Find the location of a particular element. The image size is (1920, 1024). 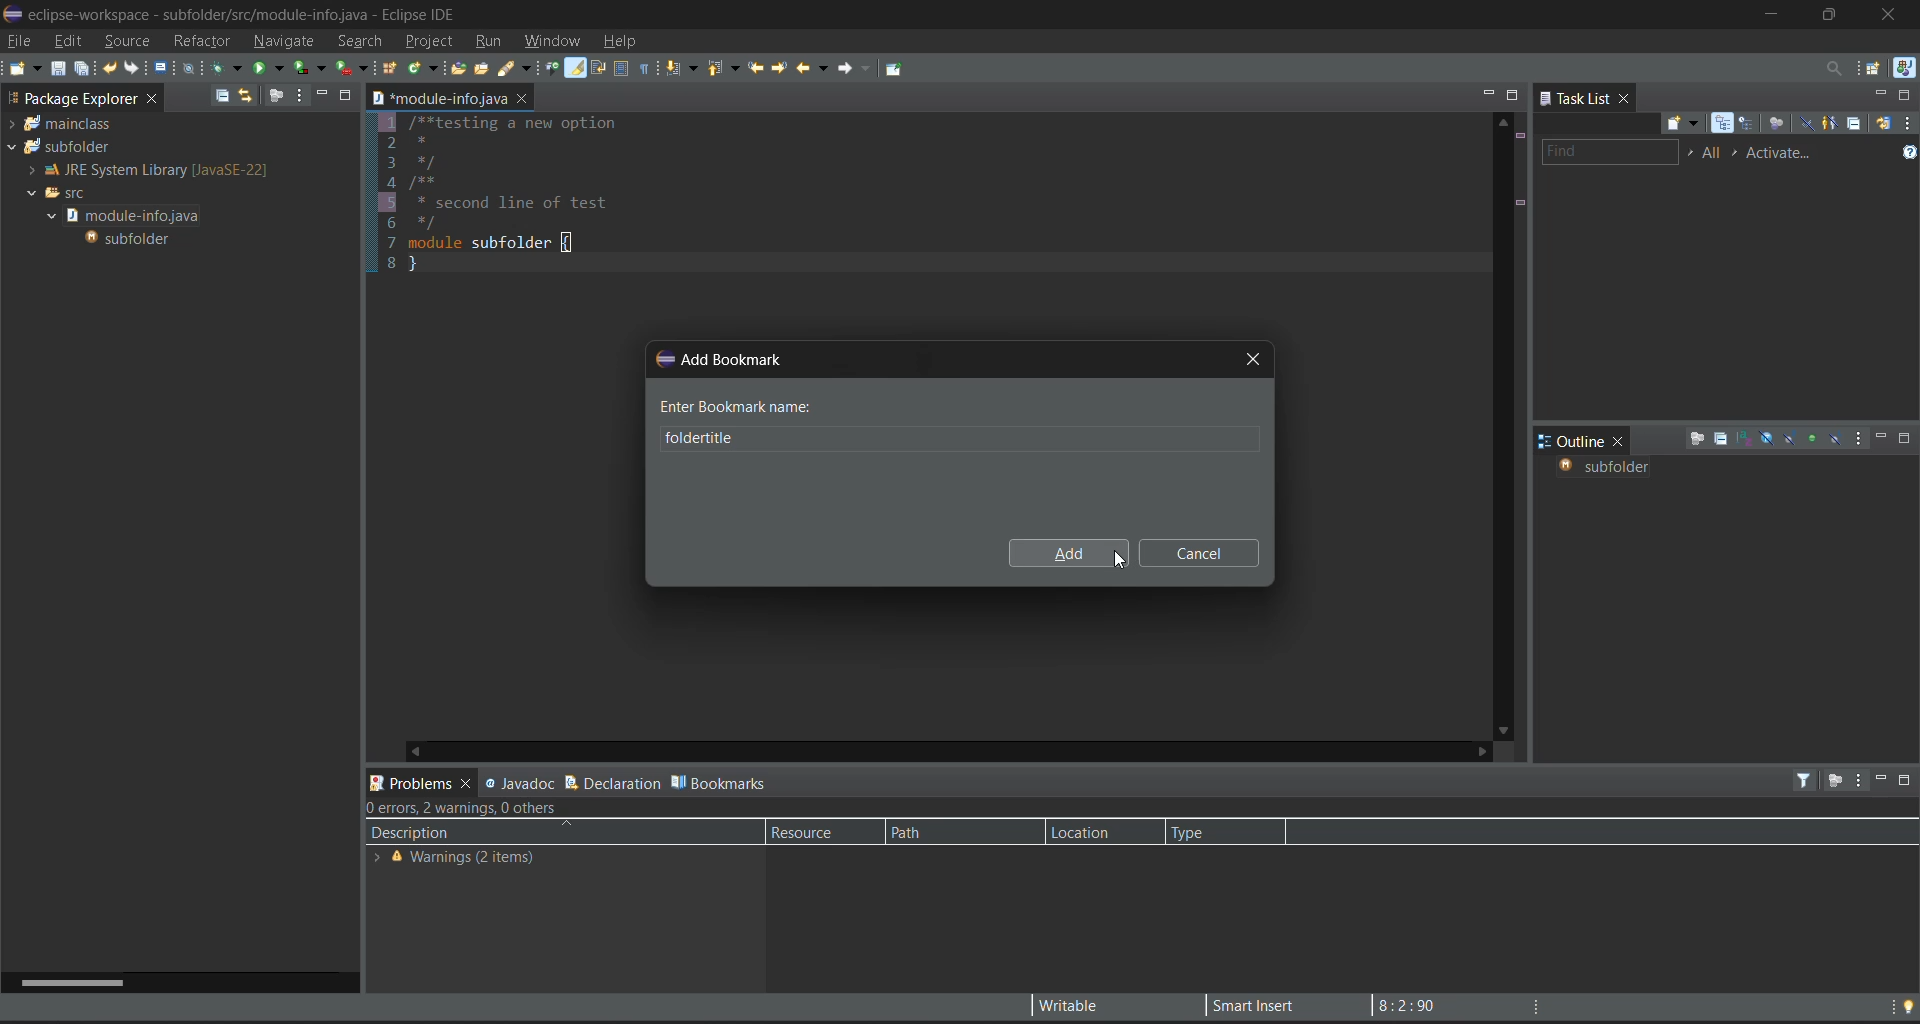

pin editor is located at coordinates (898, 69).